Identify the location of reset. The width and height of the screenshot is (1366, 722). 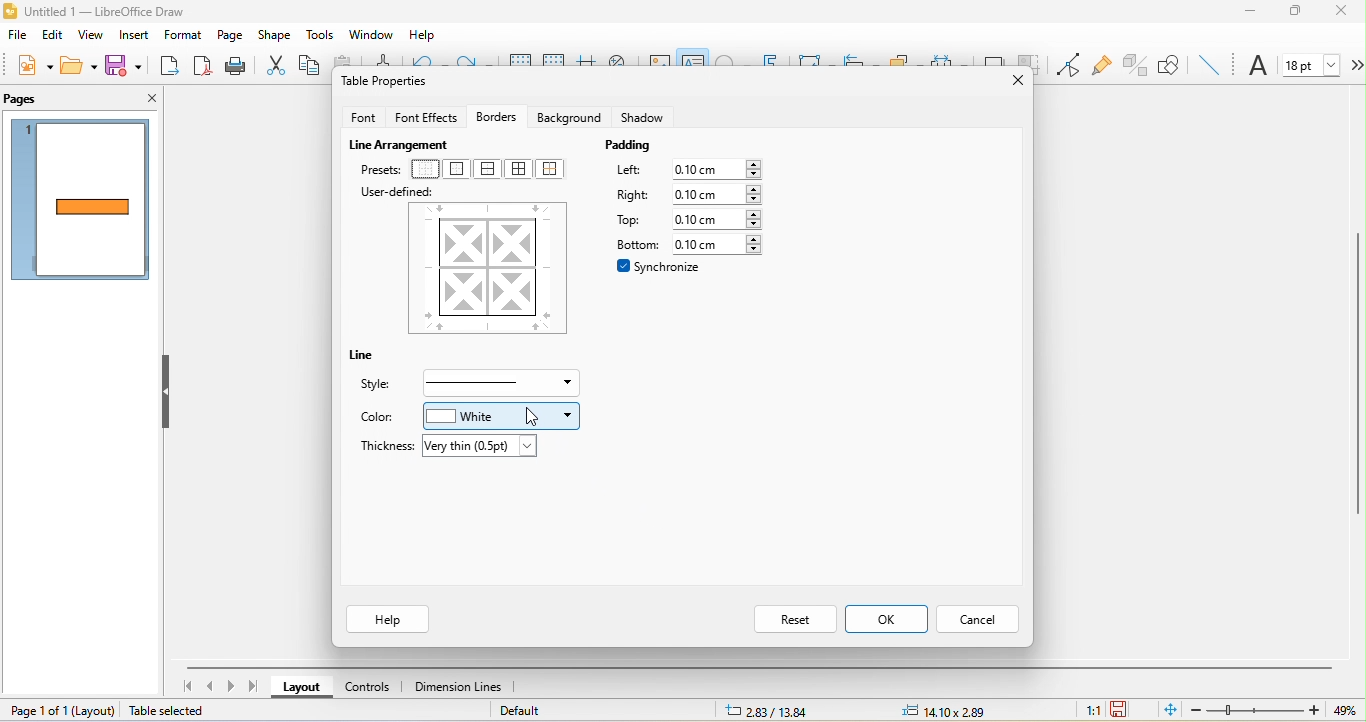
(794, 621).